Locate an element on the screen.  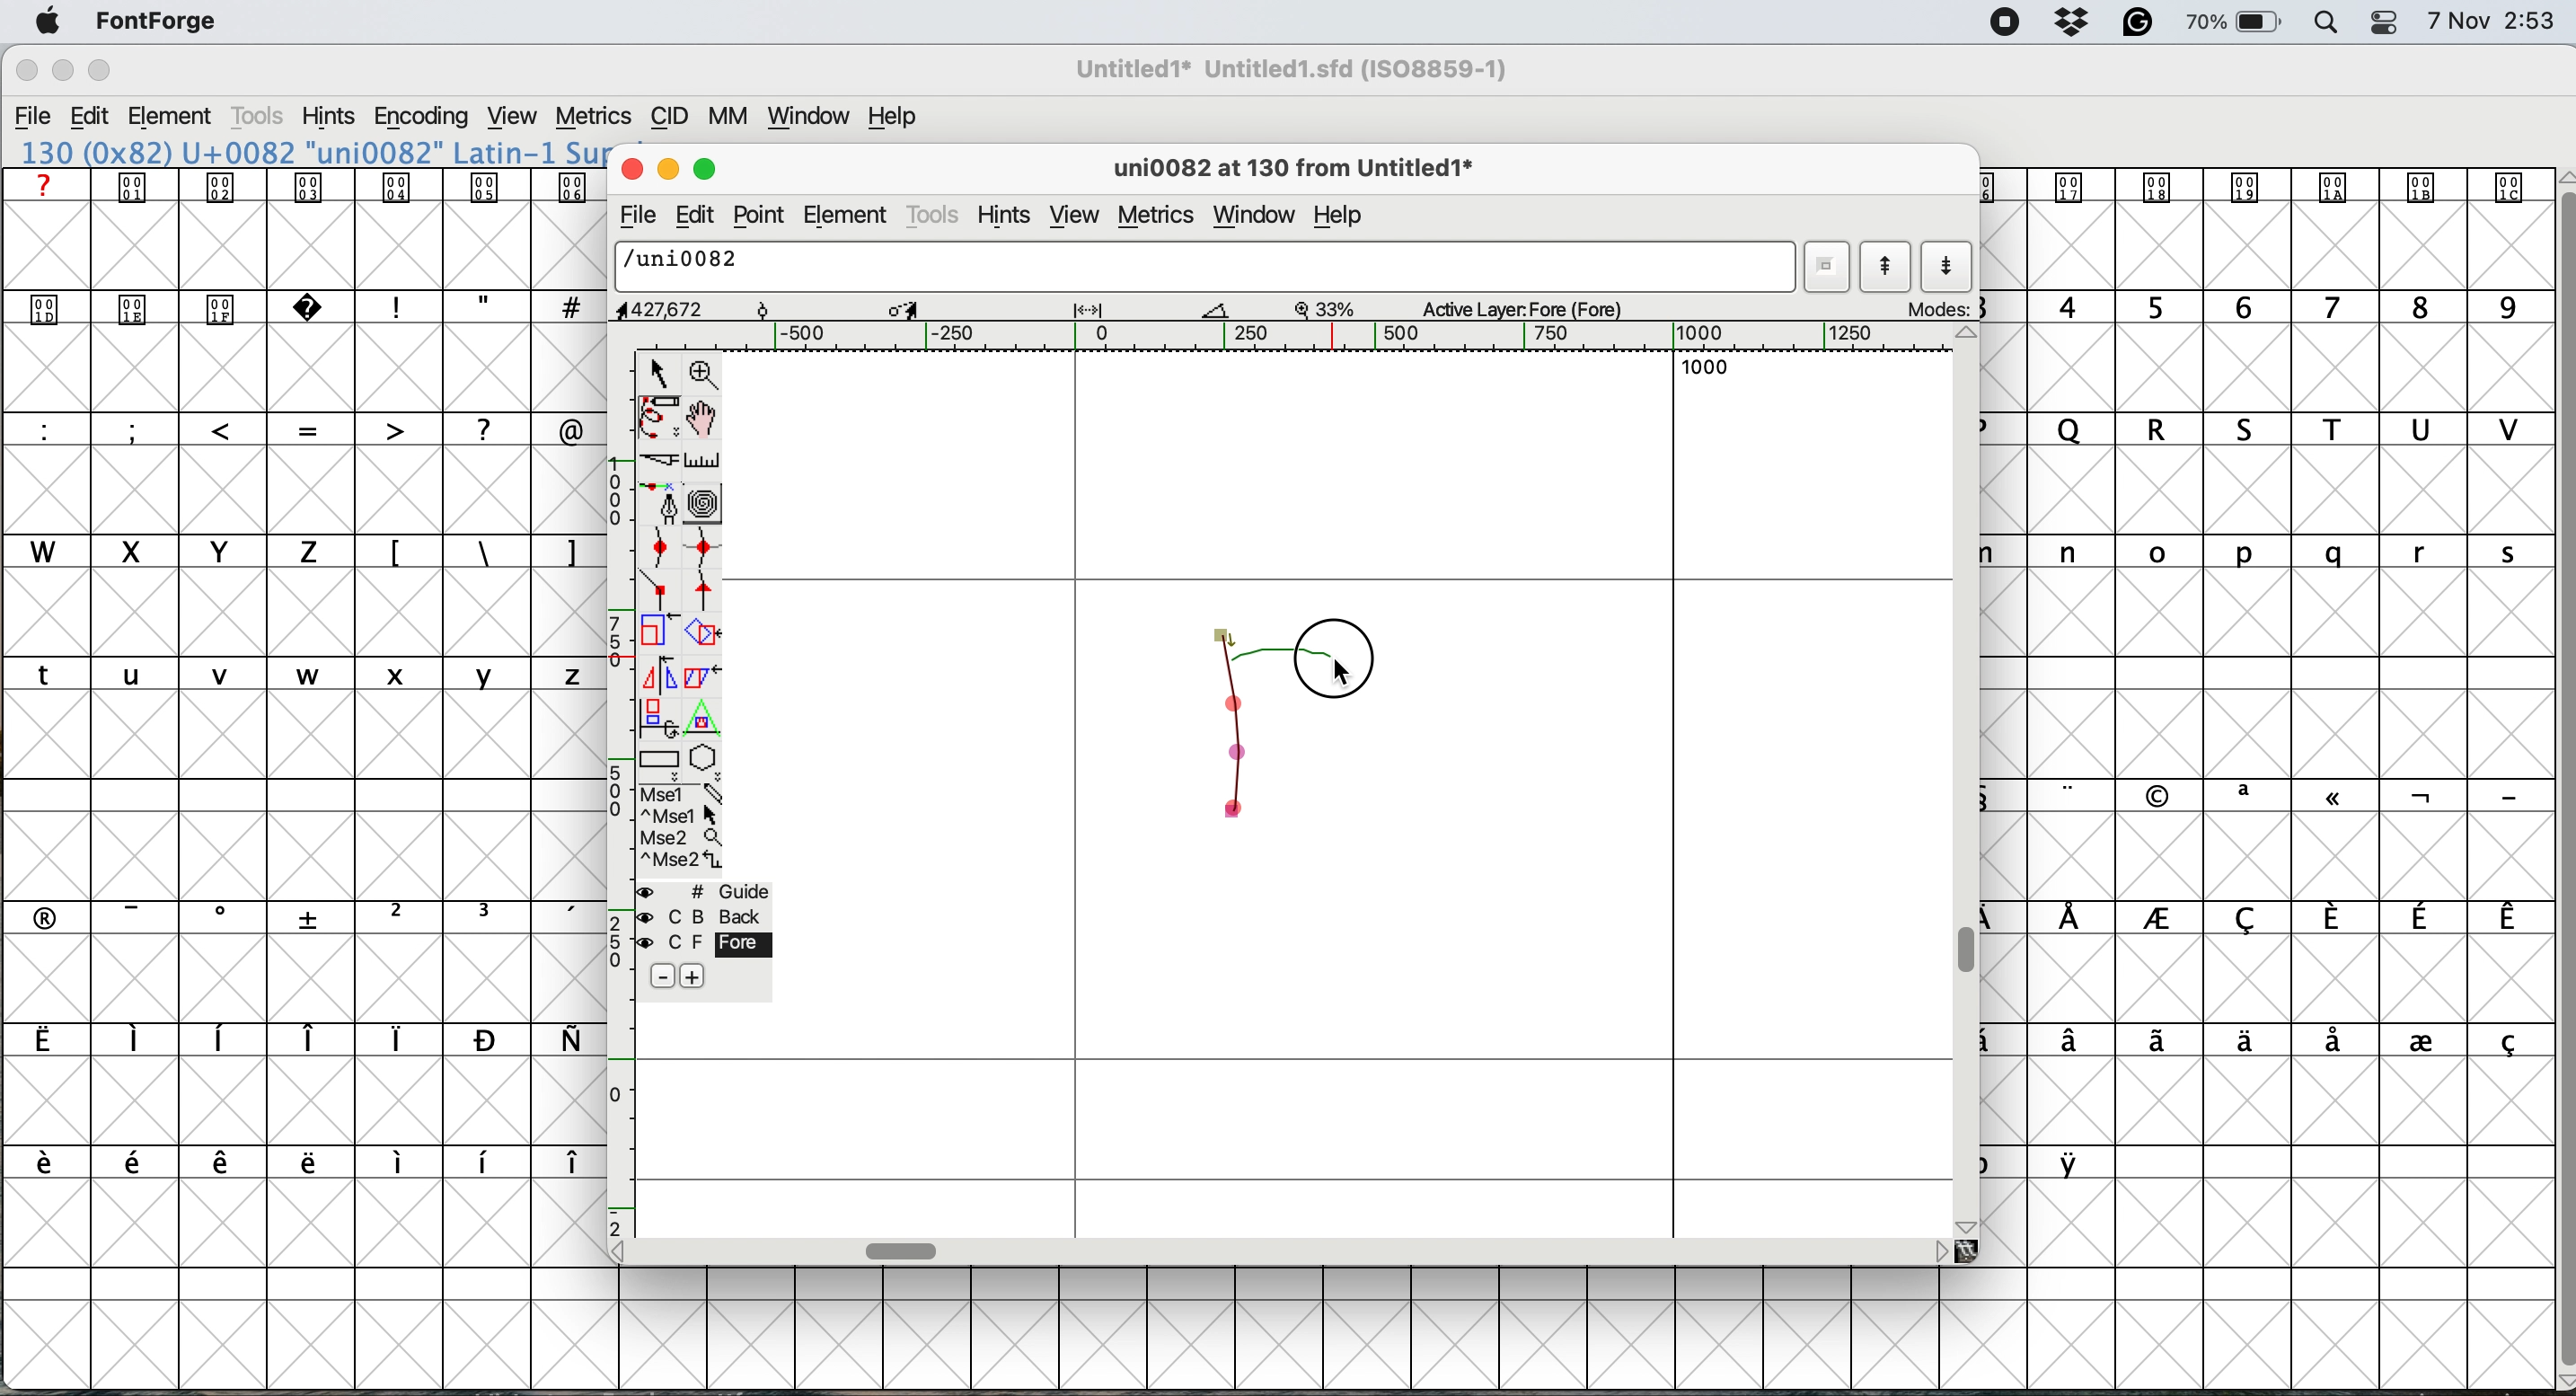
horizontal scale is located at coordinates (904, 1247).